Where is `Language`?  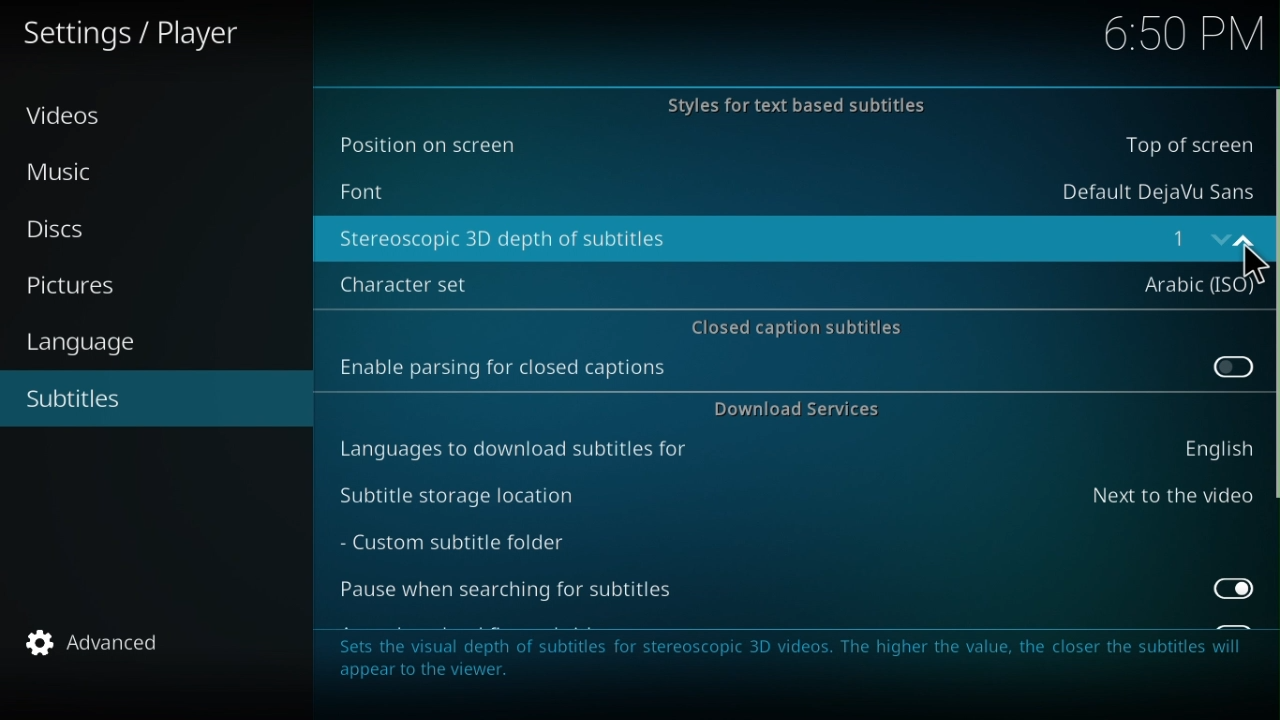
Language is located at coordinates (73, 341).